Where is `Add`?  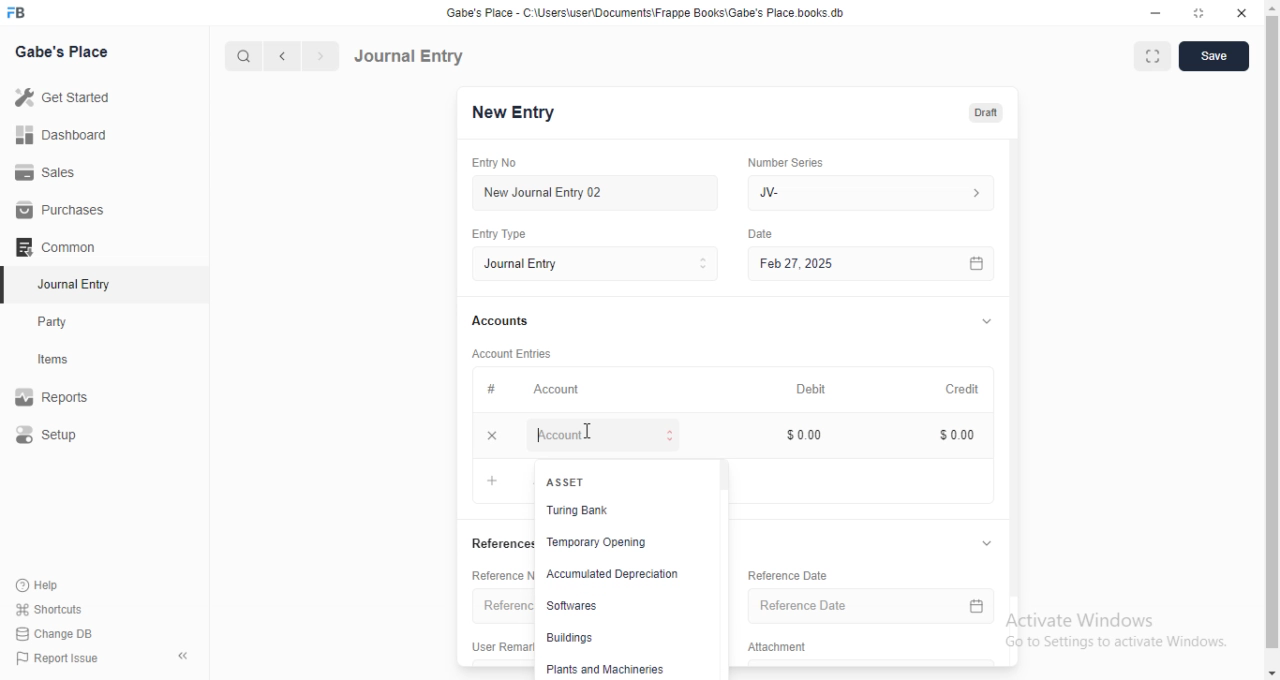 Add is located at coordinates (492, 480).